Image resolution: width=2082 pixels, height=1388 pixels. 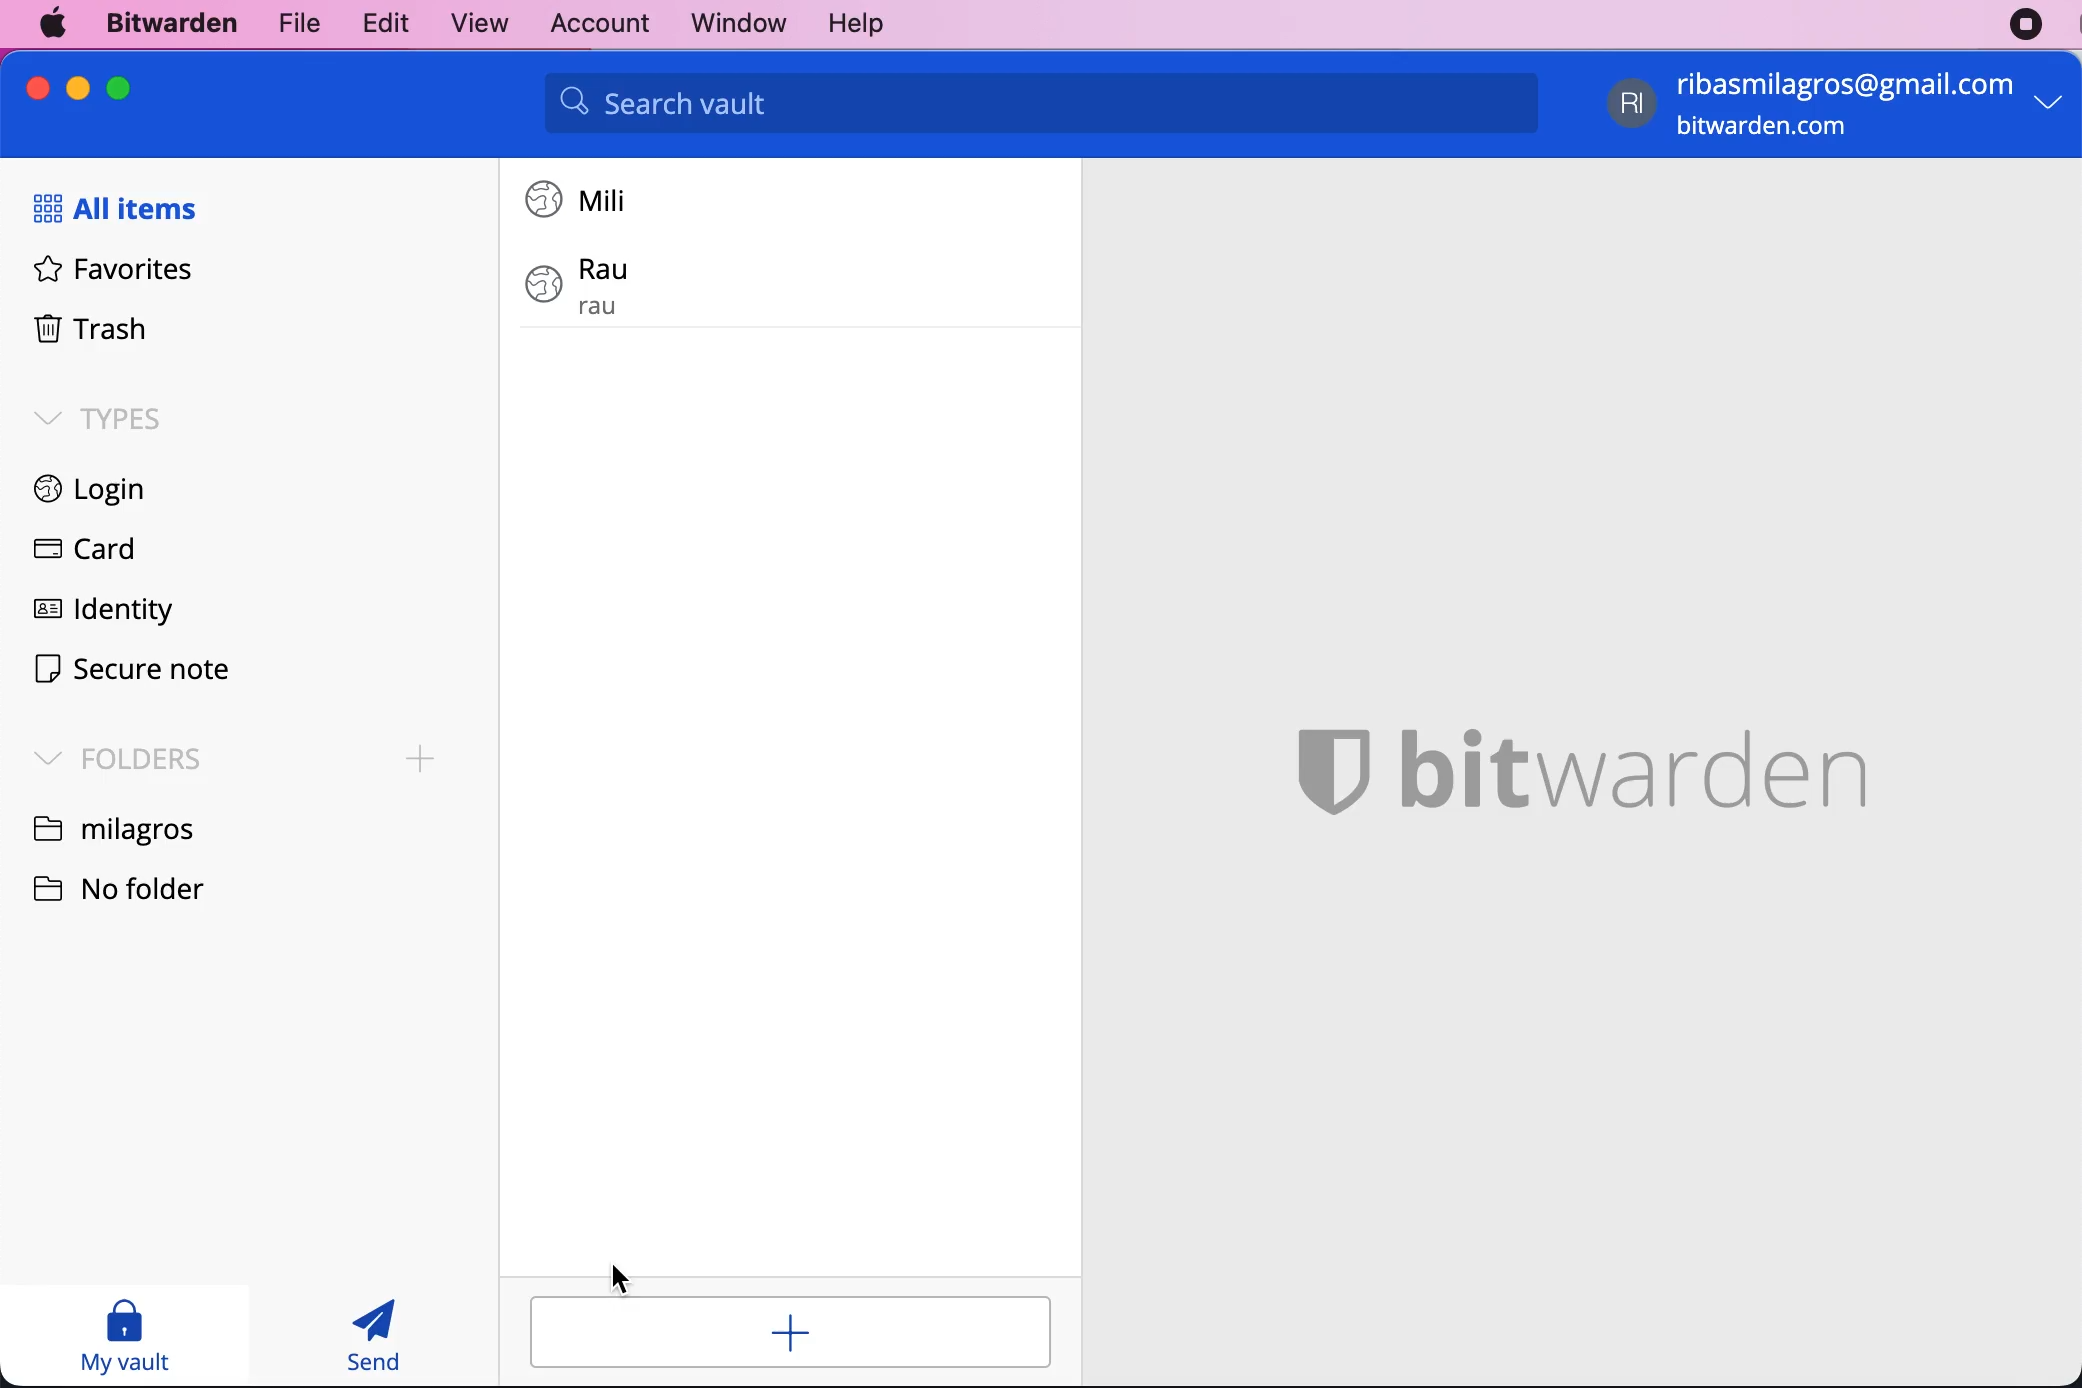 What do you see at coordinates (111, 756) in the screenshot?
I see `folders` at bounding box center [111, 756].